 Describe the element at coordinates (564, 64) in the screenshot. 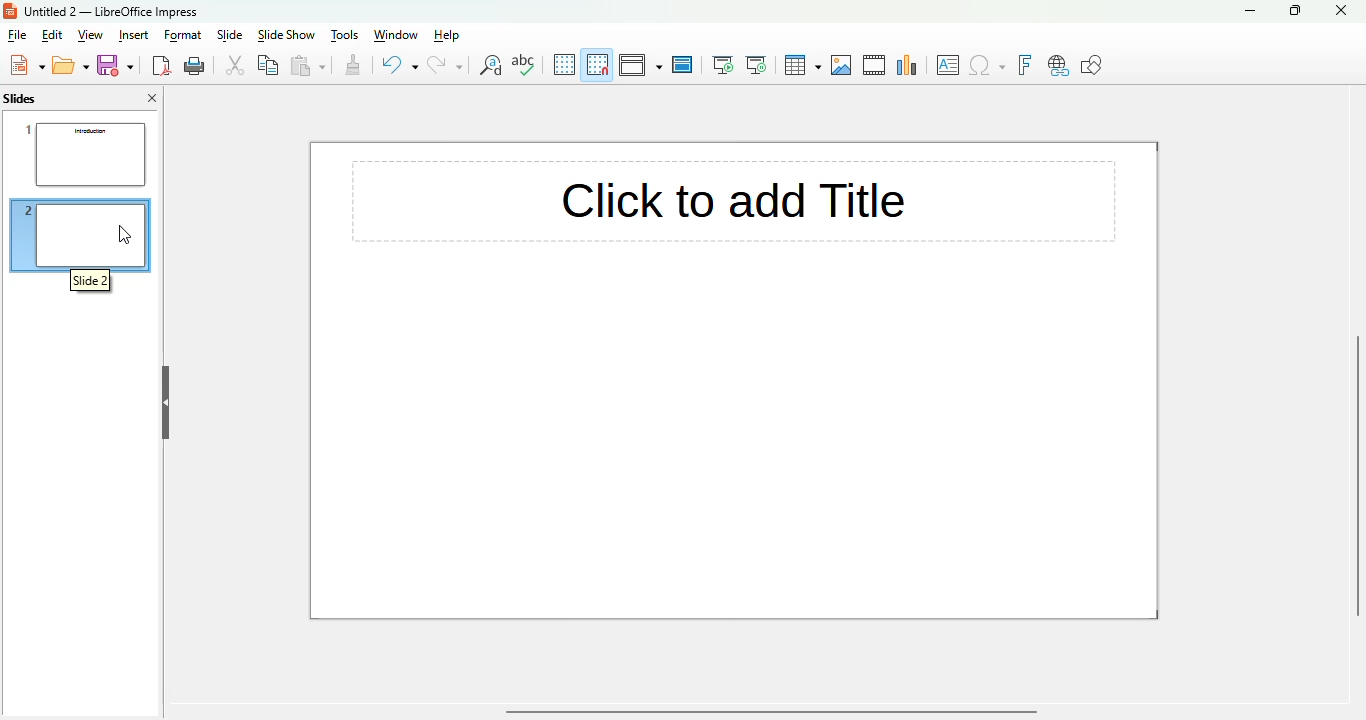

I see `display grid` at that location.